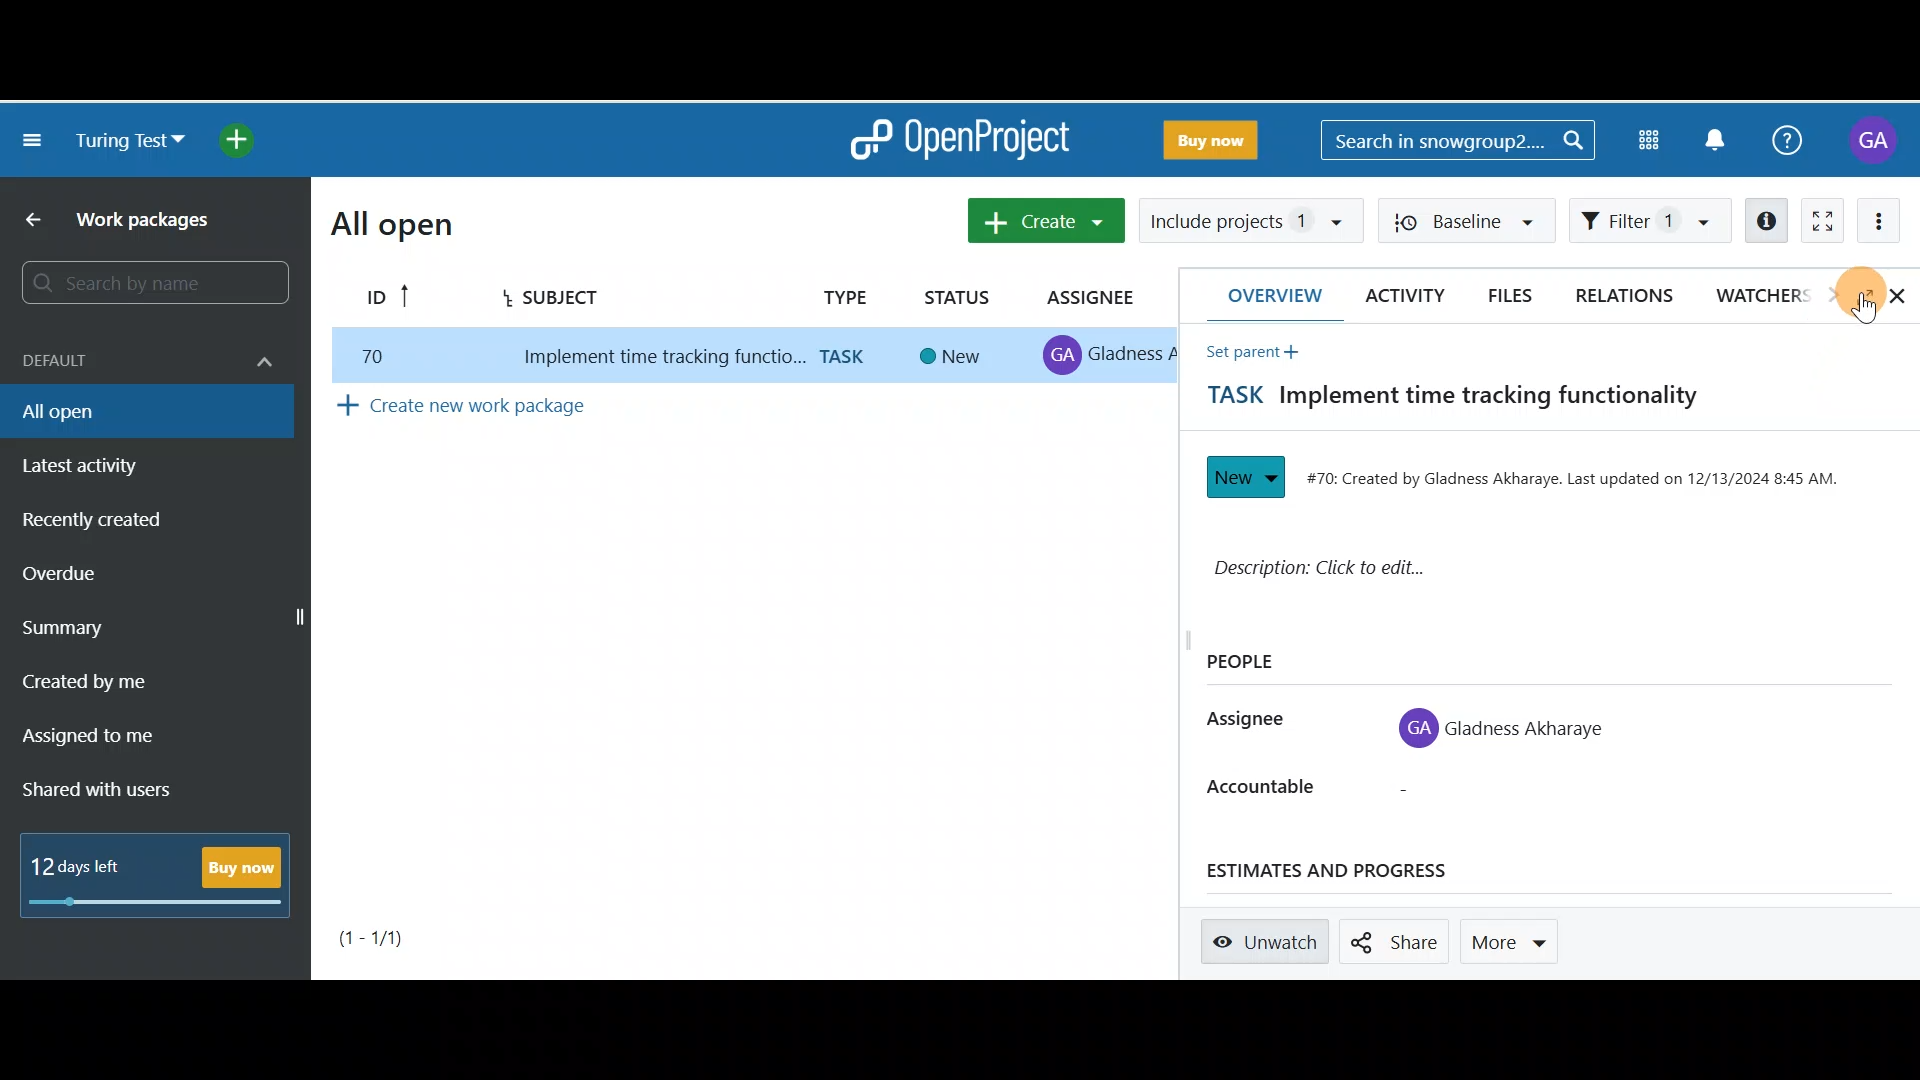 The width and height of the screenshot is (1920, 1080). I want to click on Help, so click(1783, 137).